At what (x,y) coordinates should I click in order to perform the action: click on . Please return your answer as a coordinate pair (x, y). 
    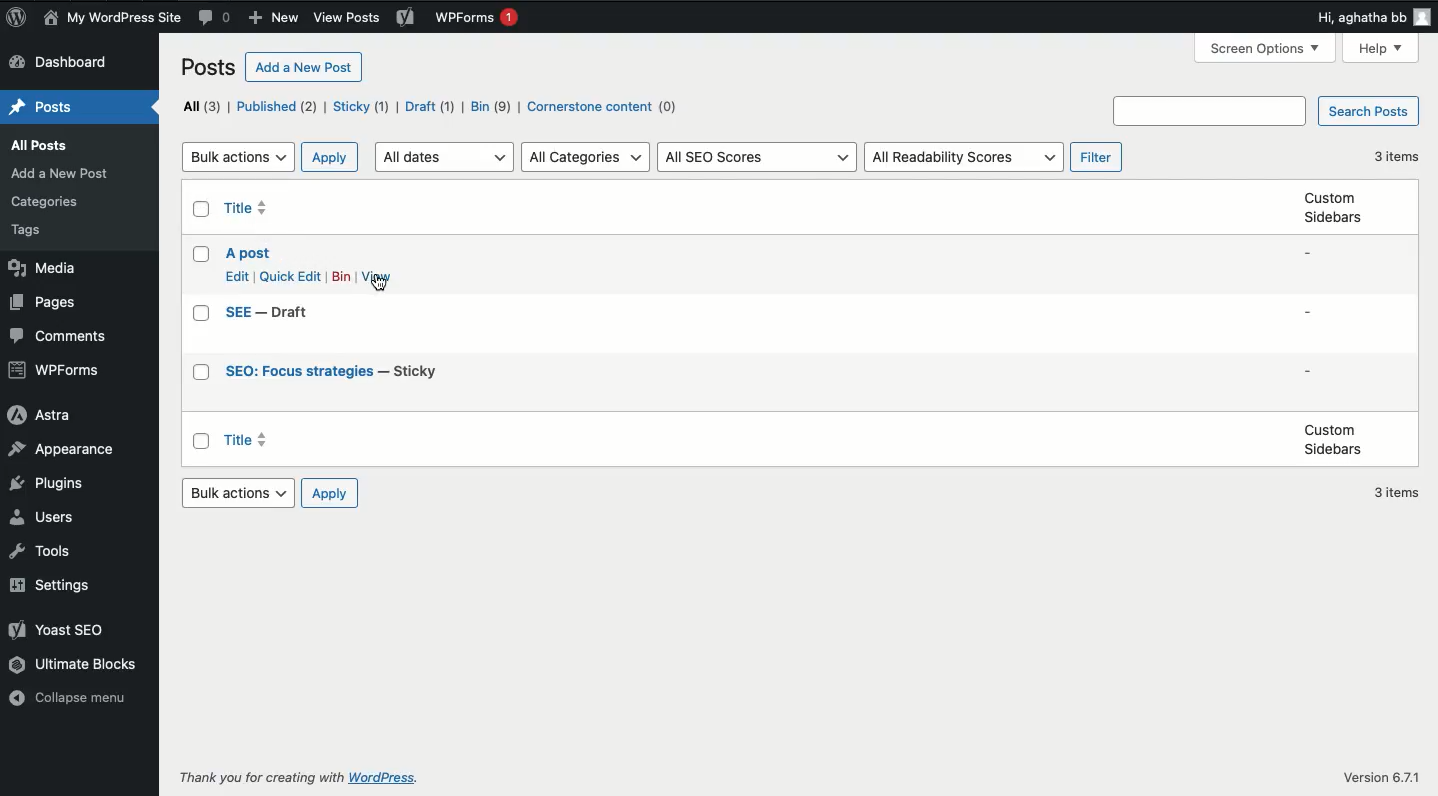
    Looking at the image, I should click on (1386, 777).